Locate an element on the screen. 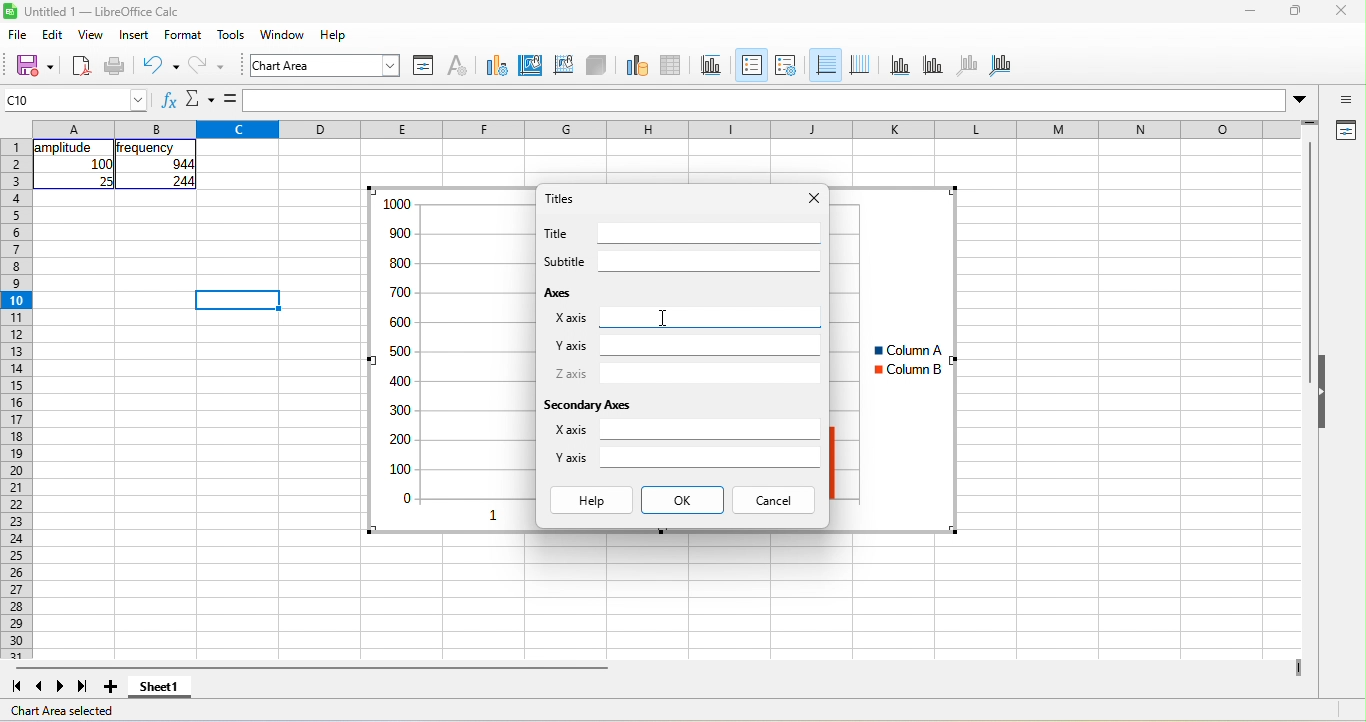 The width and height of the screenshot is (1366, 722). Collapse/Expand is located at coordinates (1322, 391).